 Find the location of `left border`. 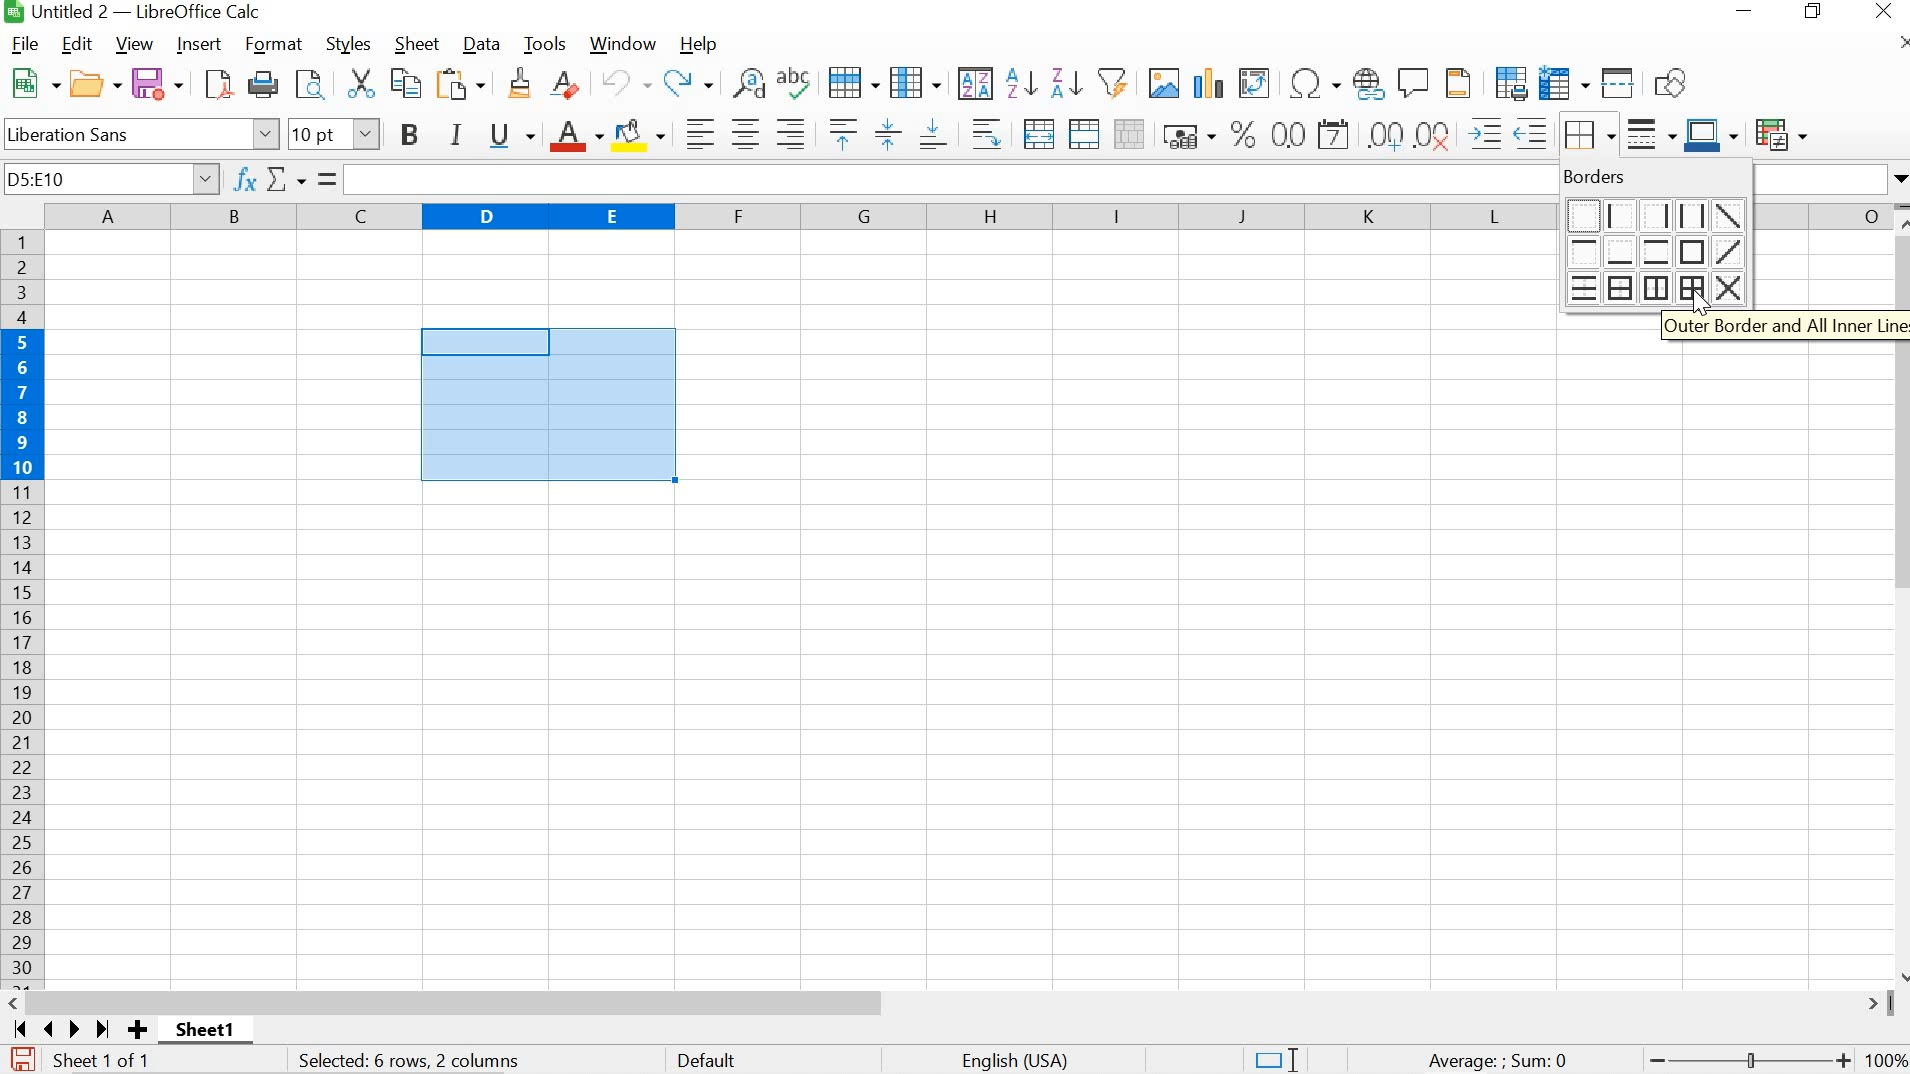

left border is located at coordinates (1621, 214).